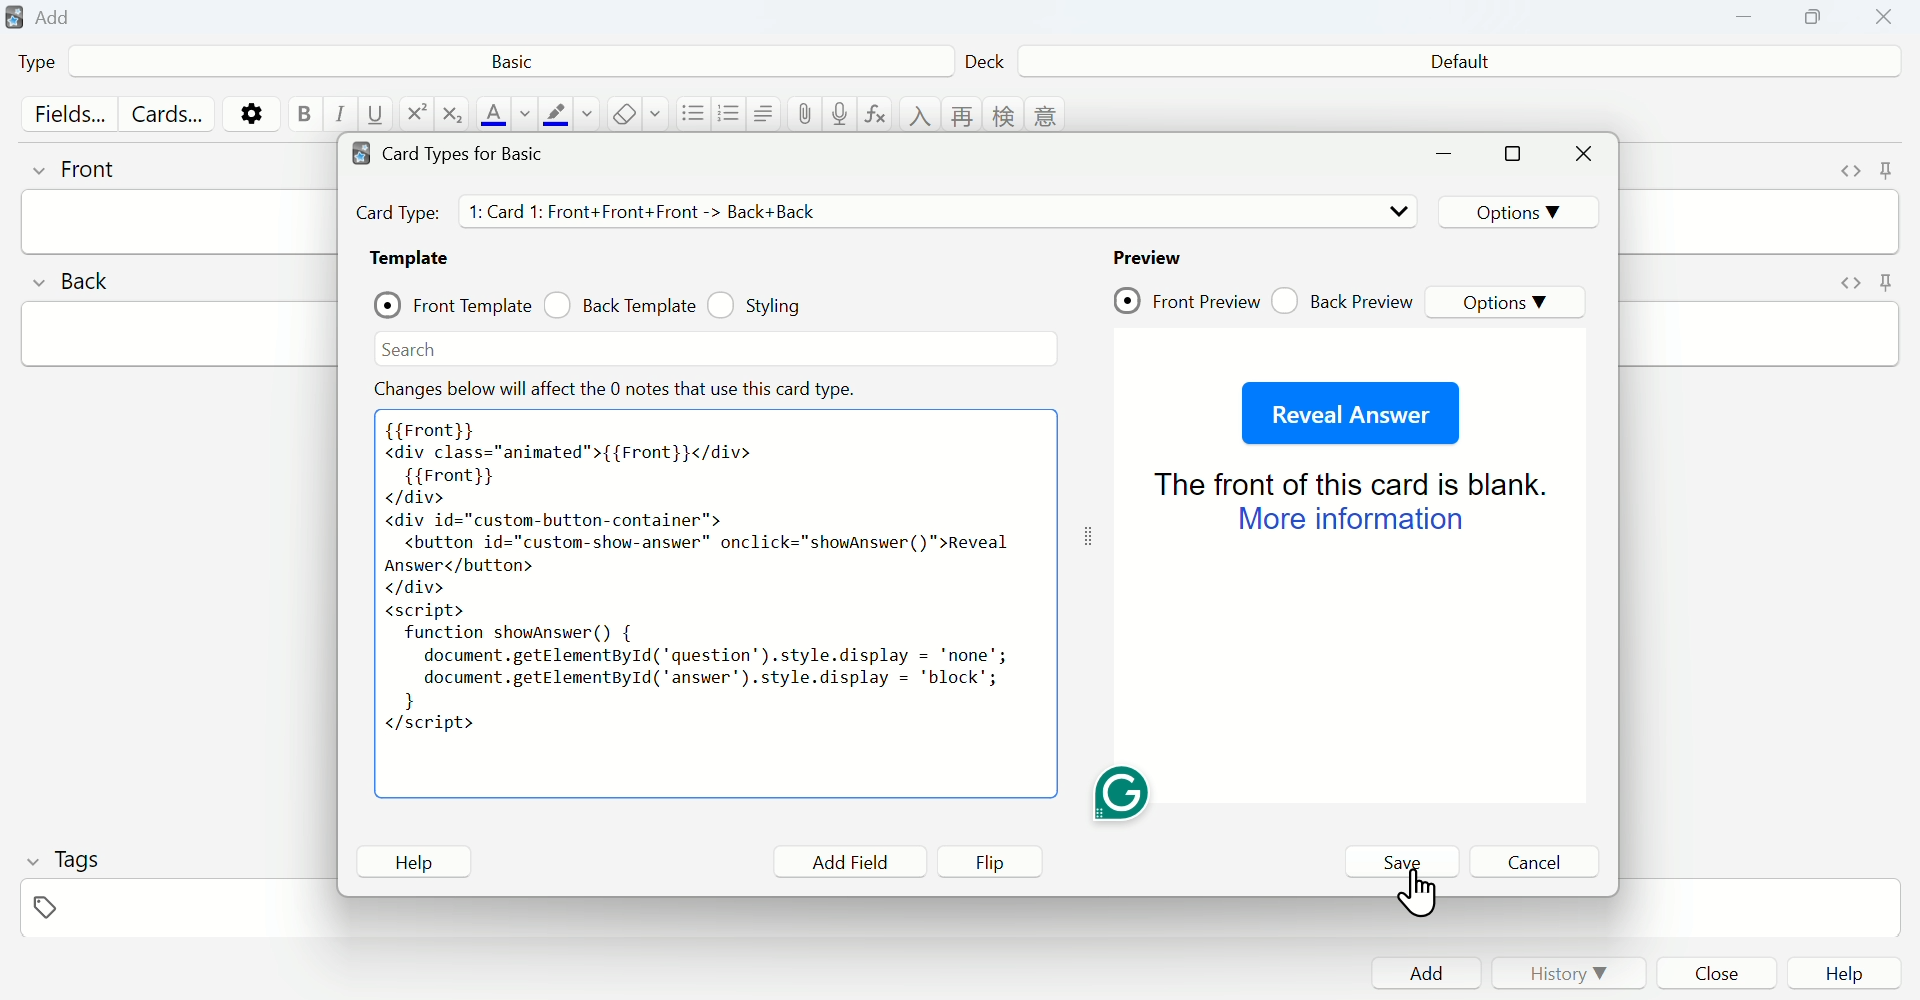  Describe the element at coordinates (416, 862) in the screenshot. I see `Help` at that location.